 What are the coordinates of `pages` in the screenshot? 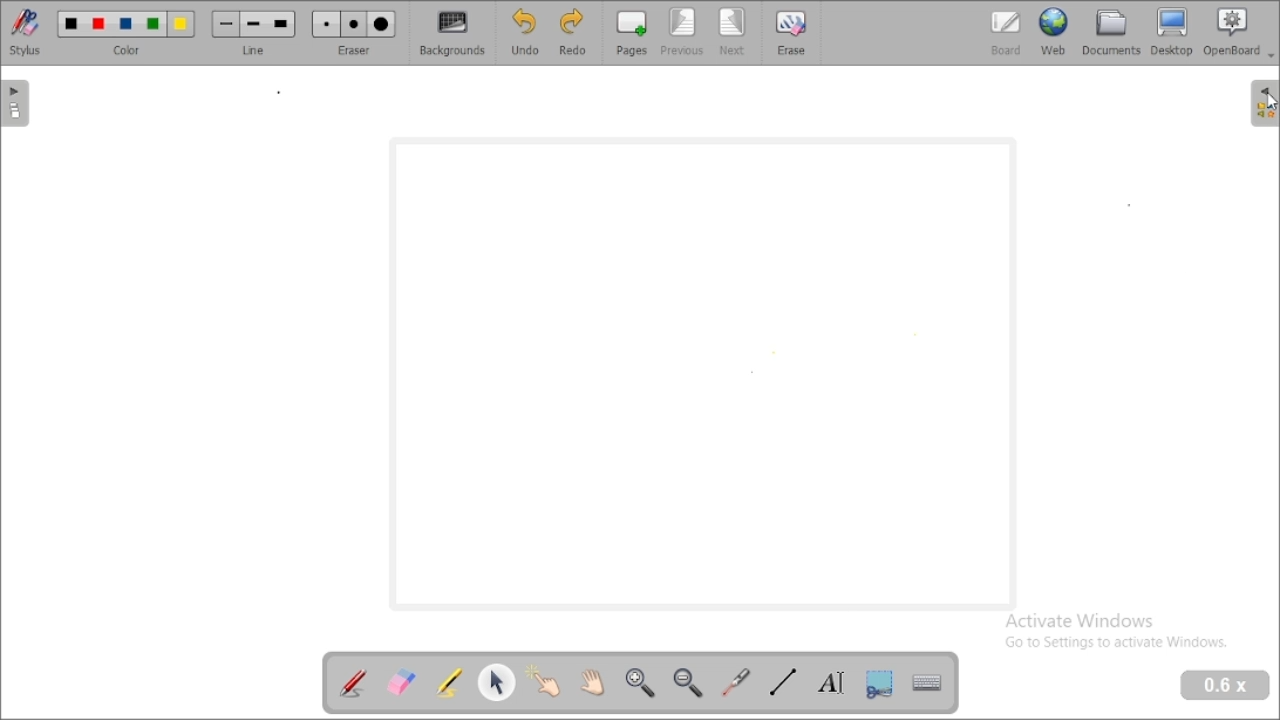 It's located at (631, 33).